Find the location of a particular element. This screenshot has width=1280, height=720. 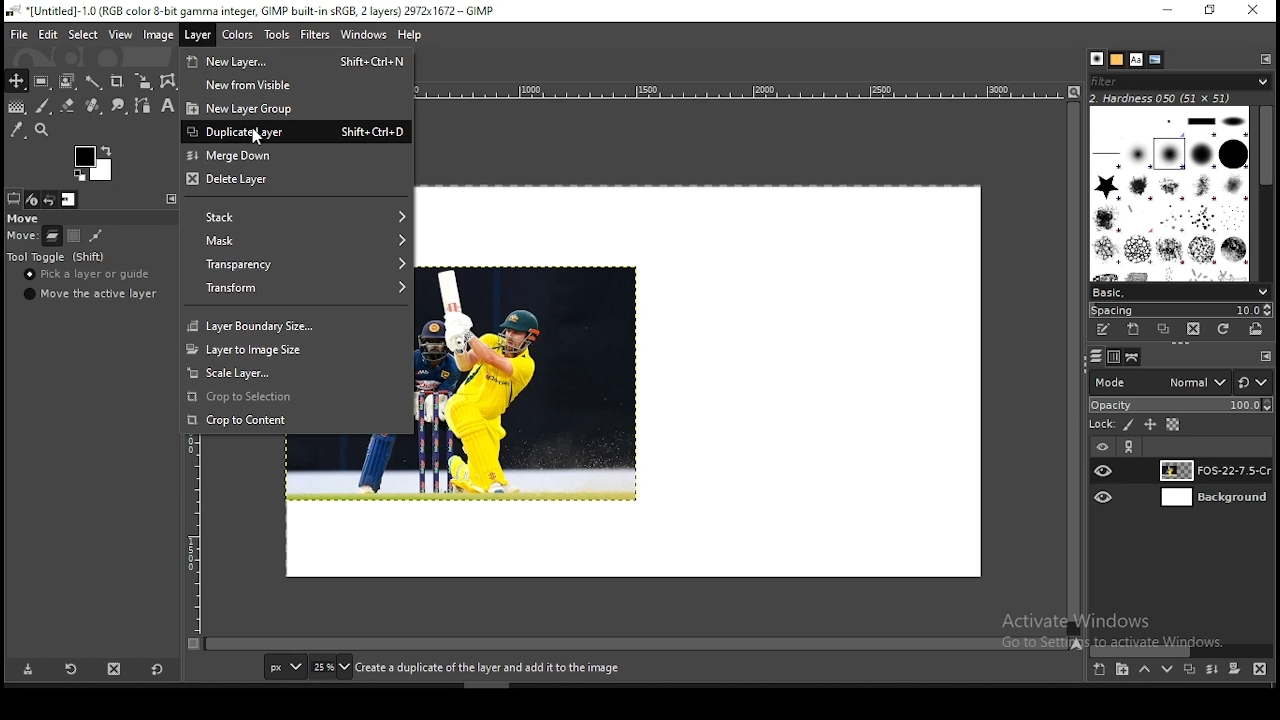

view is located at coordinates (119, 34).